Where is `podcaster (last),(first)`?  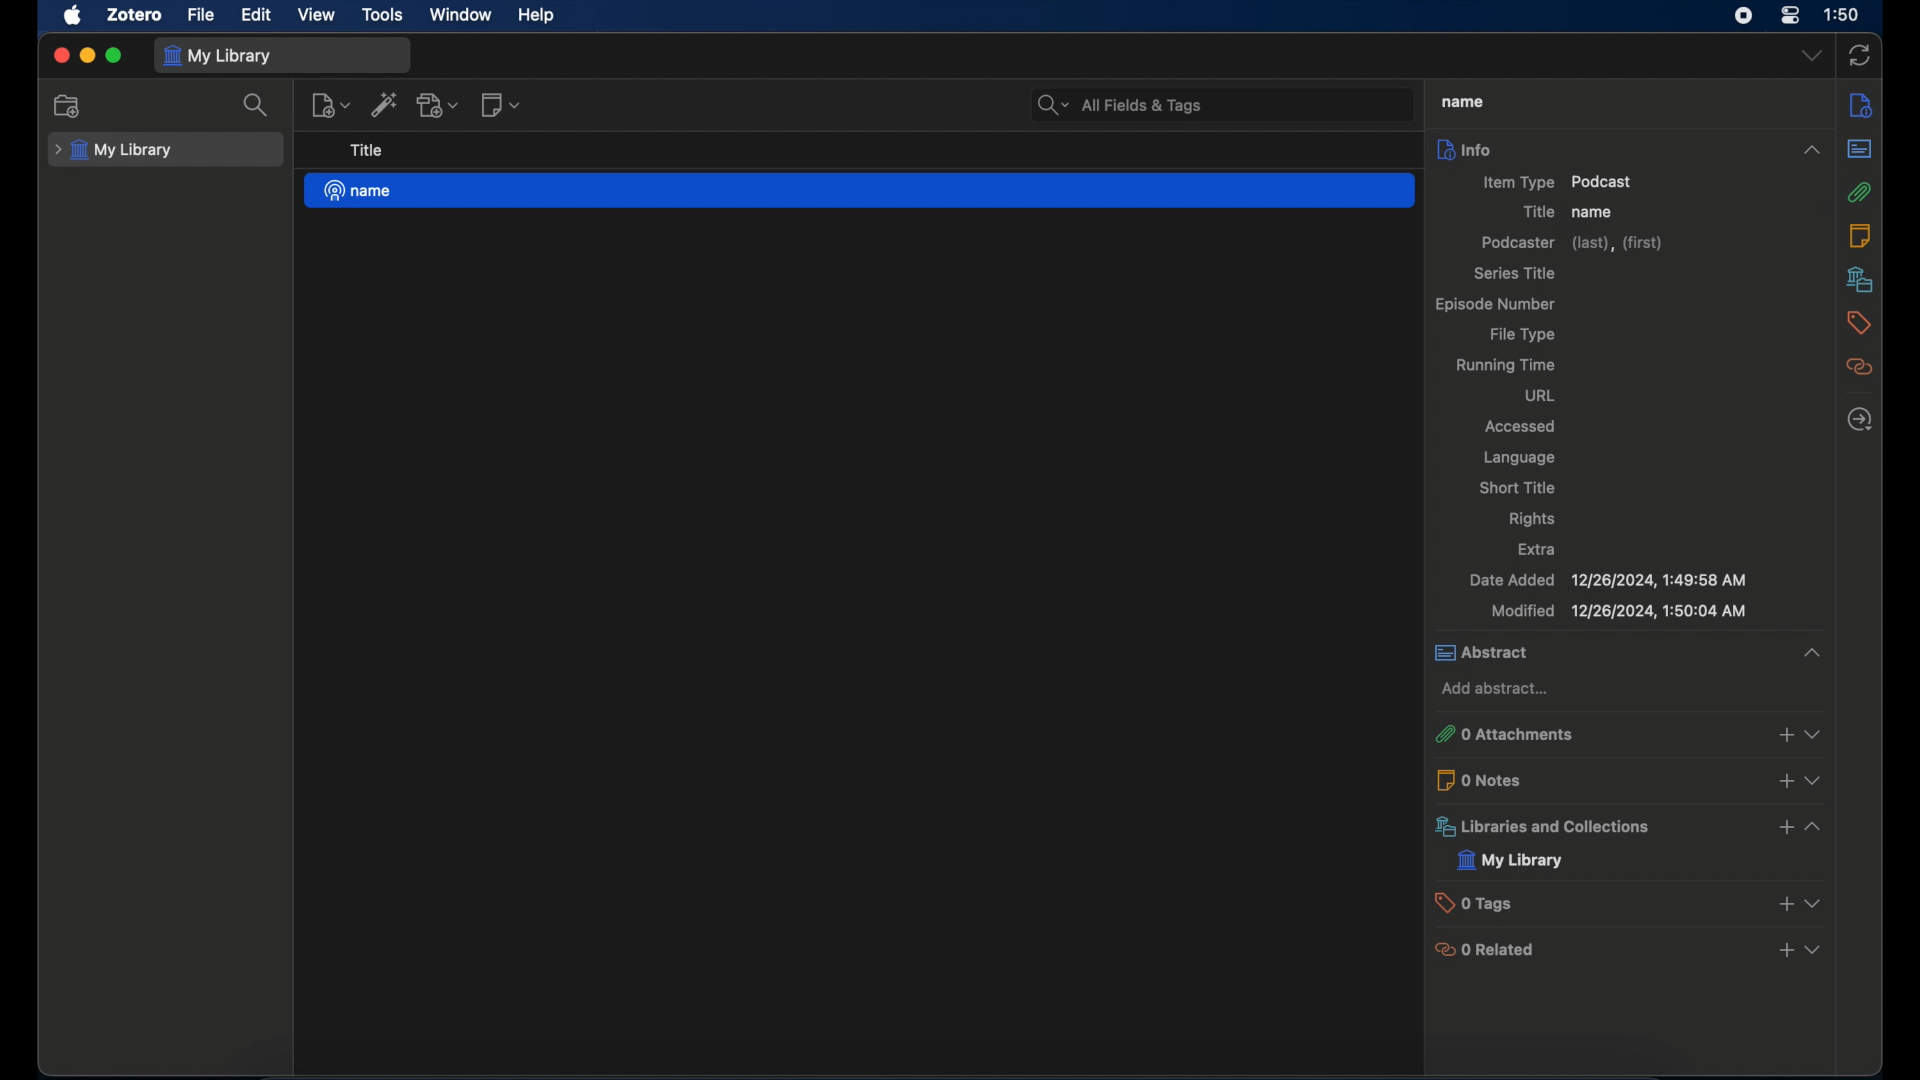
podcaster (last),(first) is located at coordinates (1572, 242).